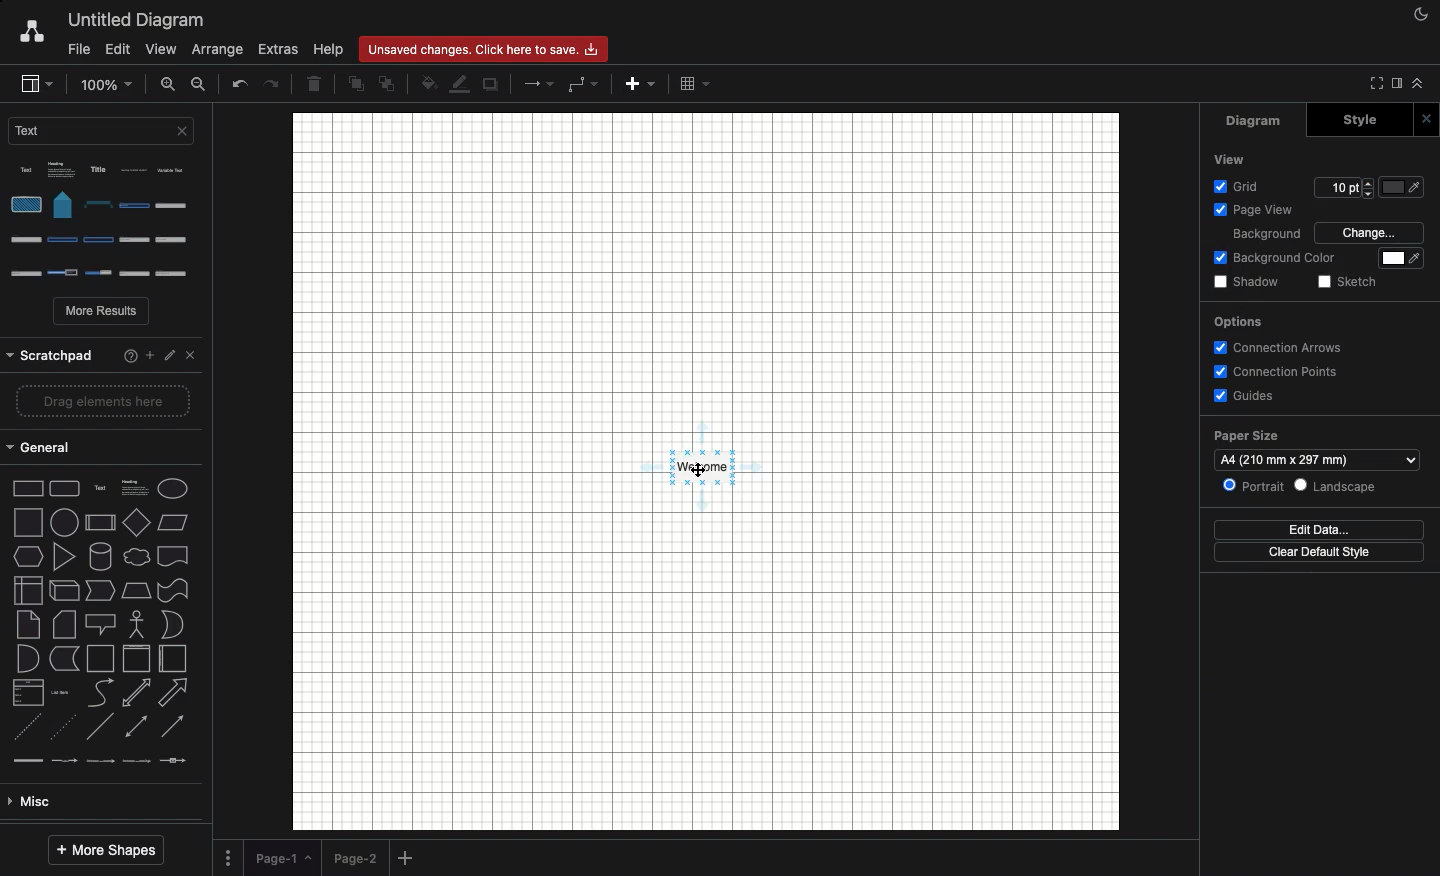  Describe the element at coordinates (686, 85) in the screenshot. I see `grid` at that location.